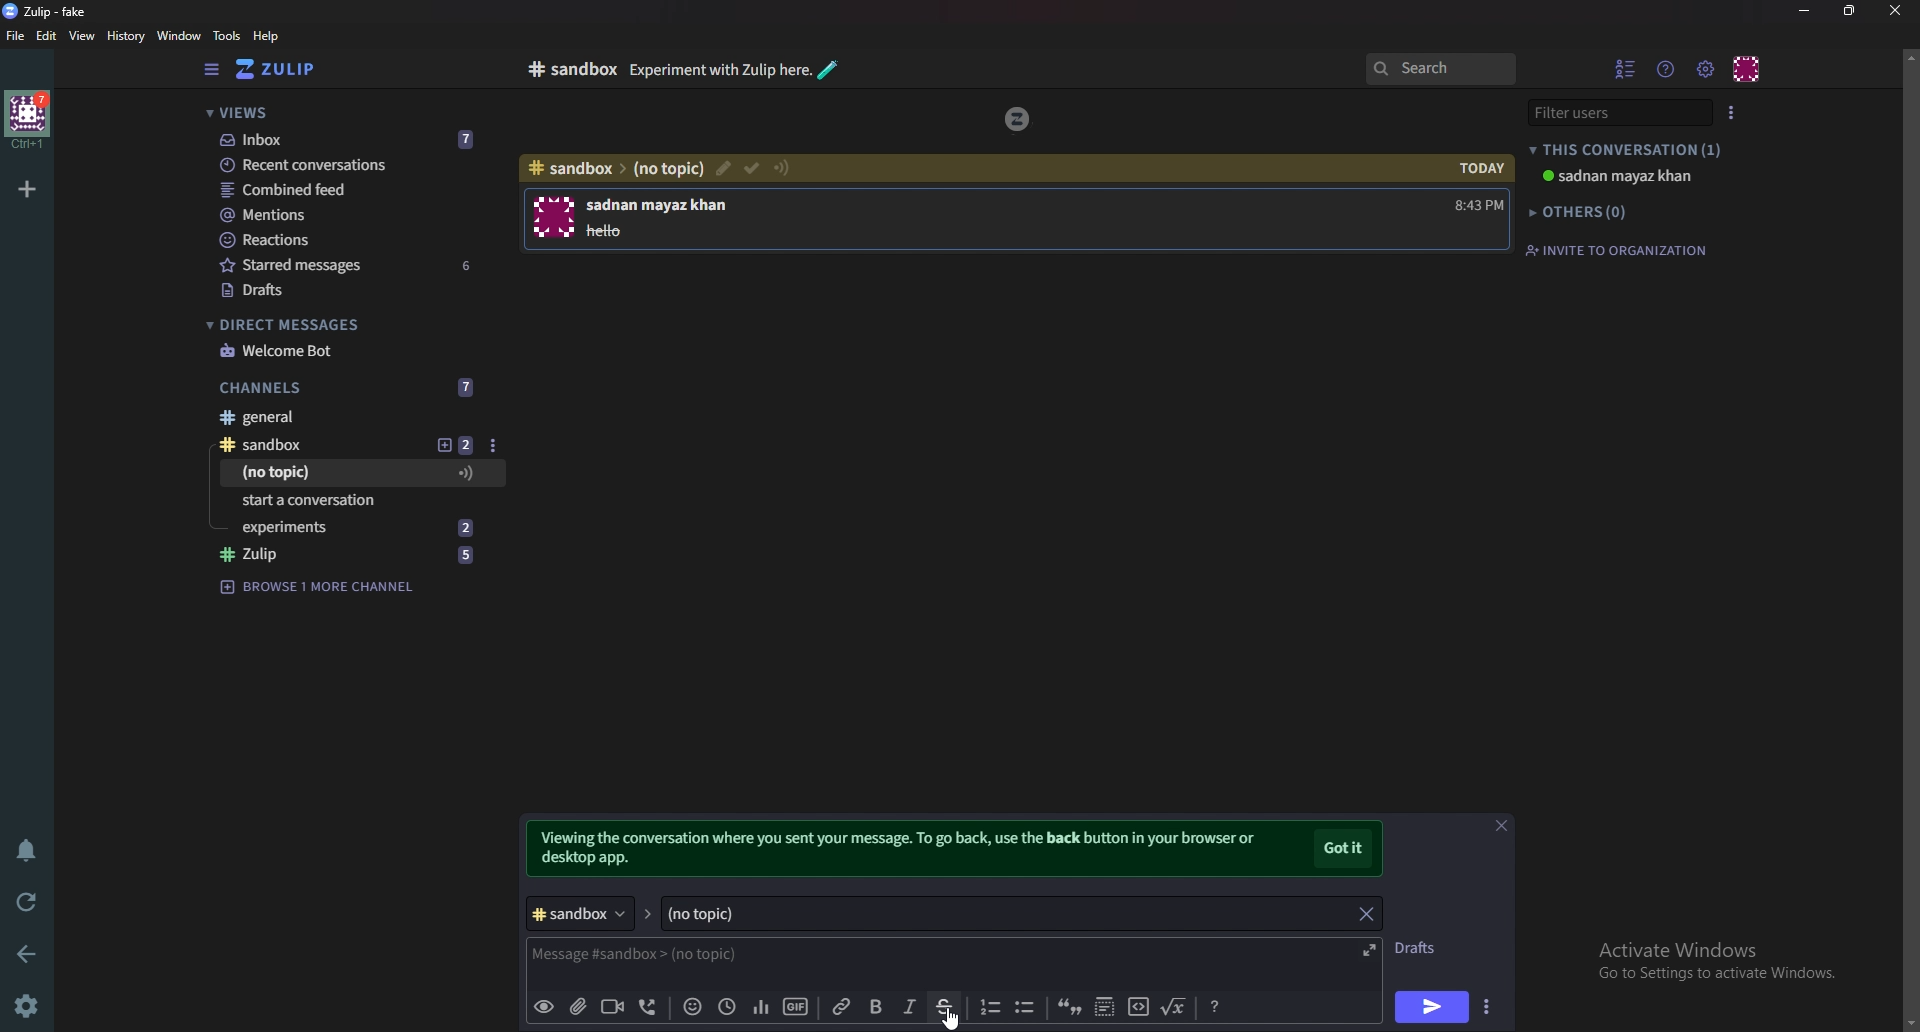  What do you see at coordinates (127, 36) in the screenshot?
I see `history` at bounding box center [127, 36].